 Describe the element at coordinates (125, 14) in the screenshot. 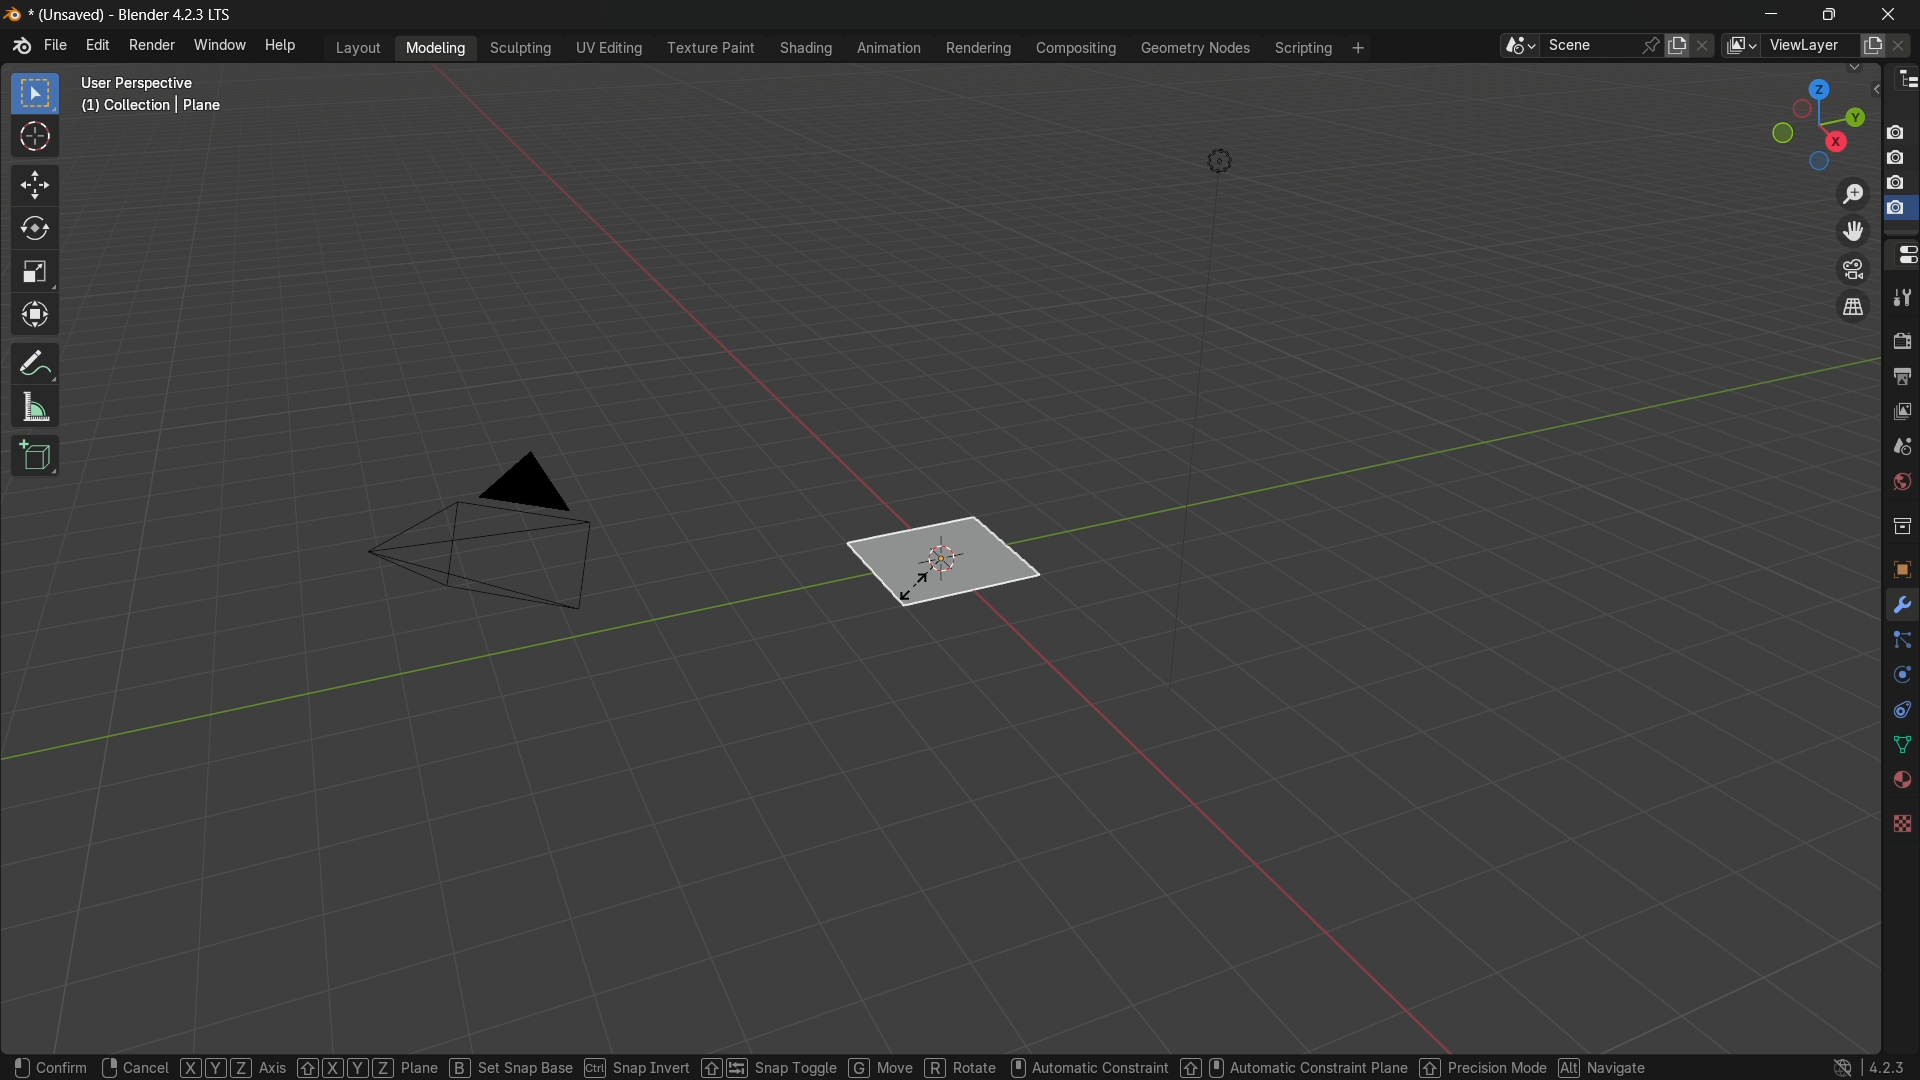

I see `unsaved blender 4.2.3 LTS` at that location.